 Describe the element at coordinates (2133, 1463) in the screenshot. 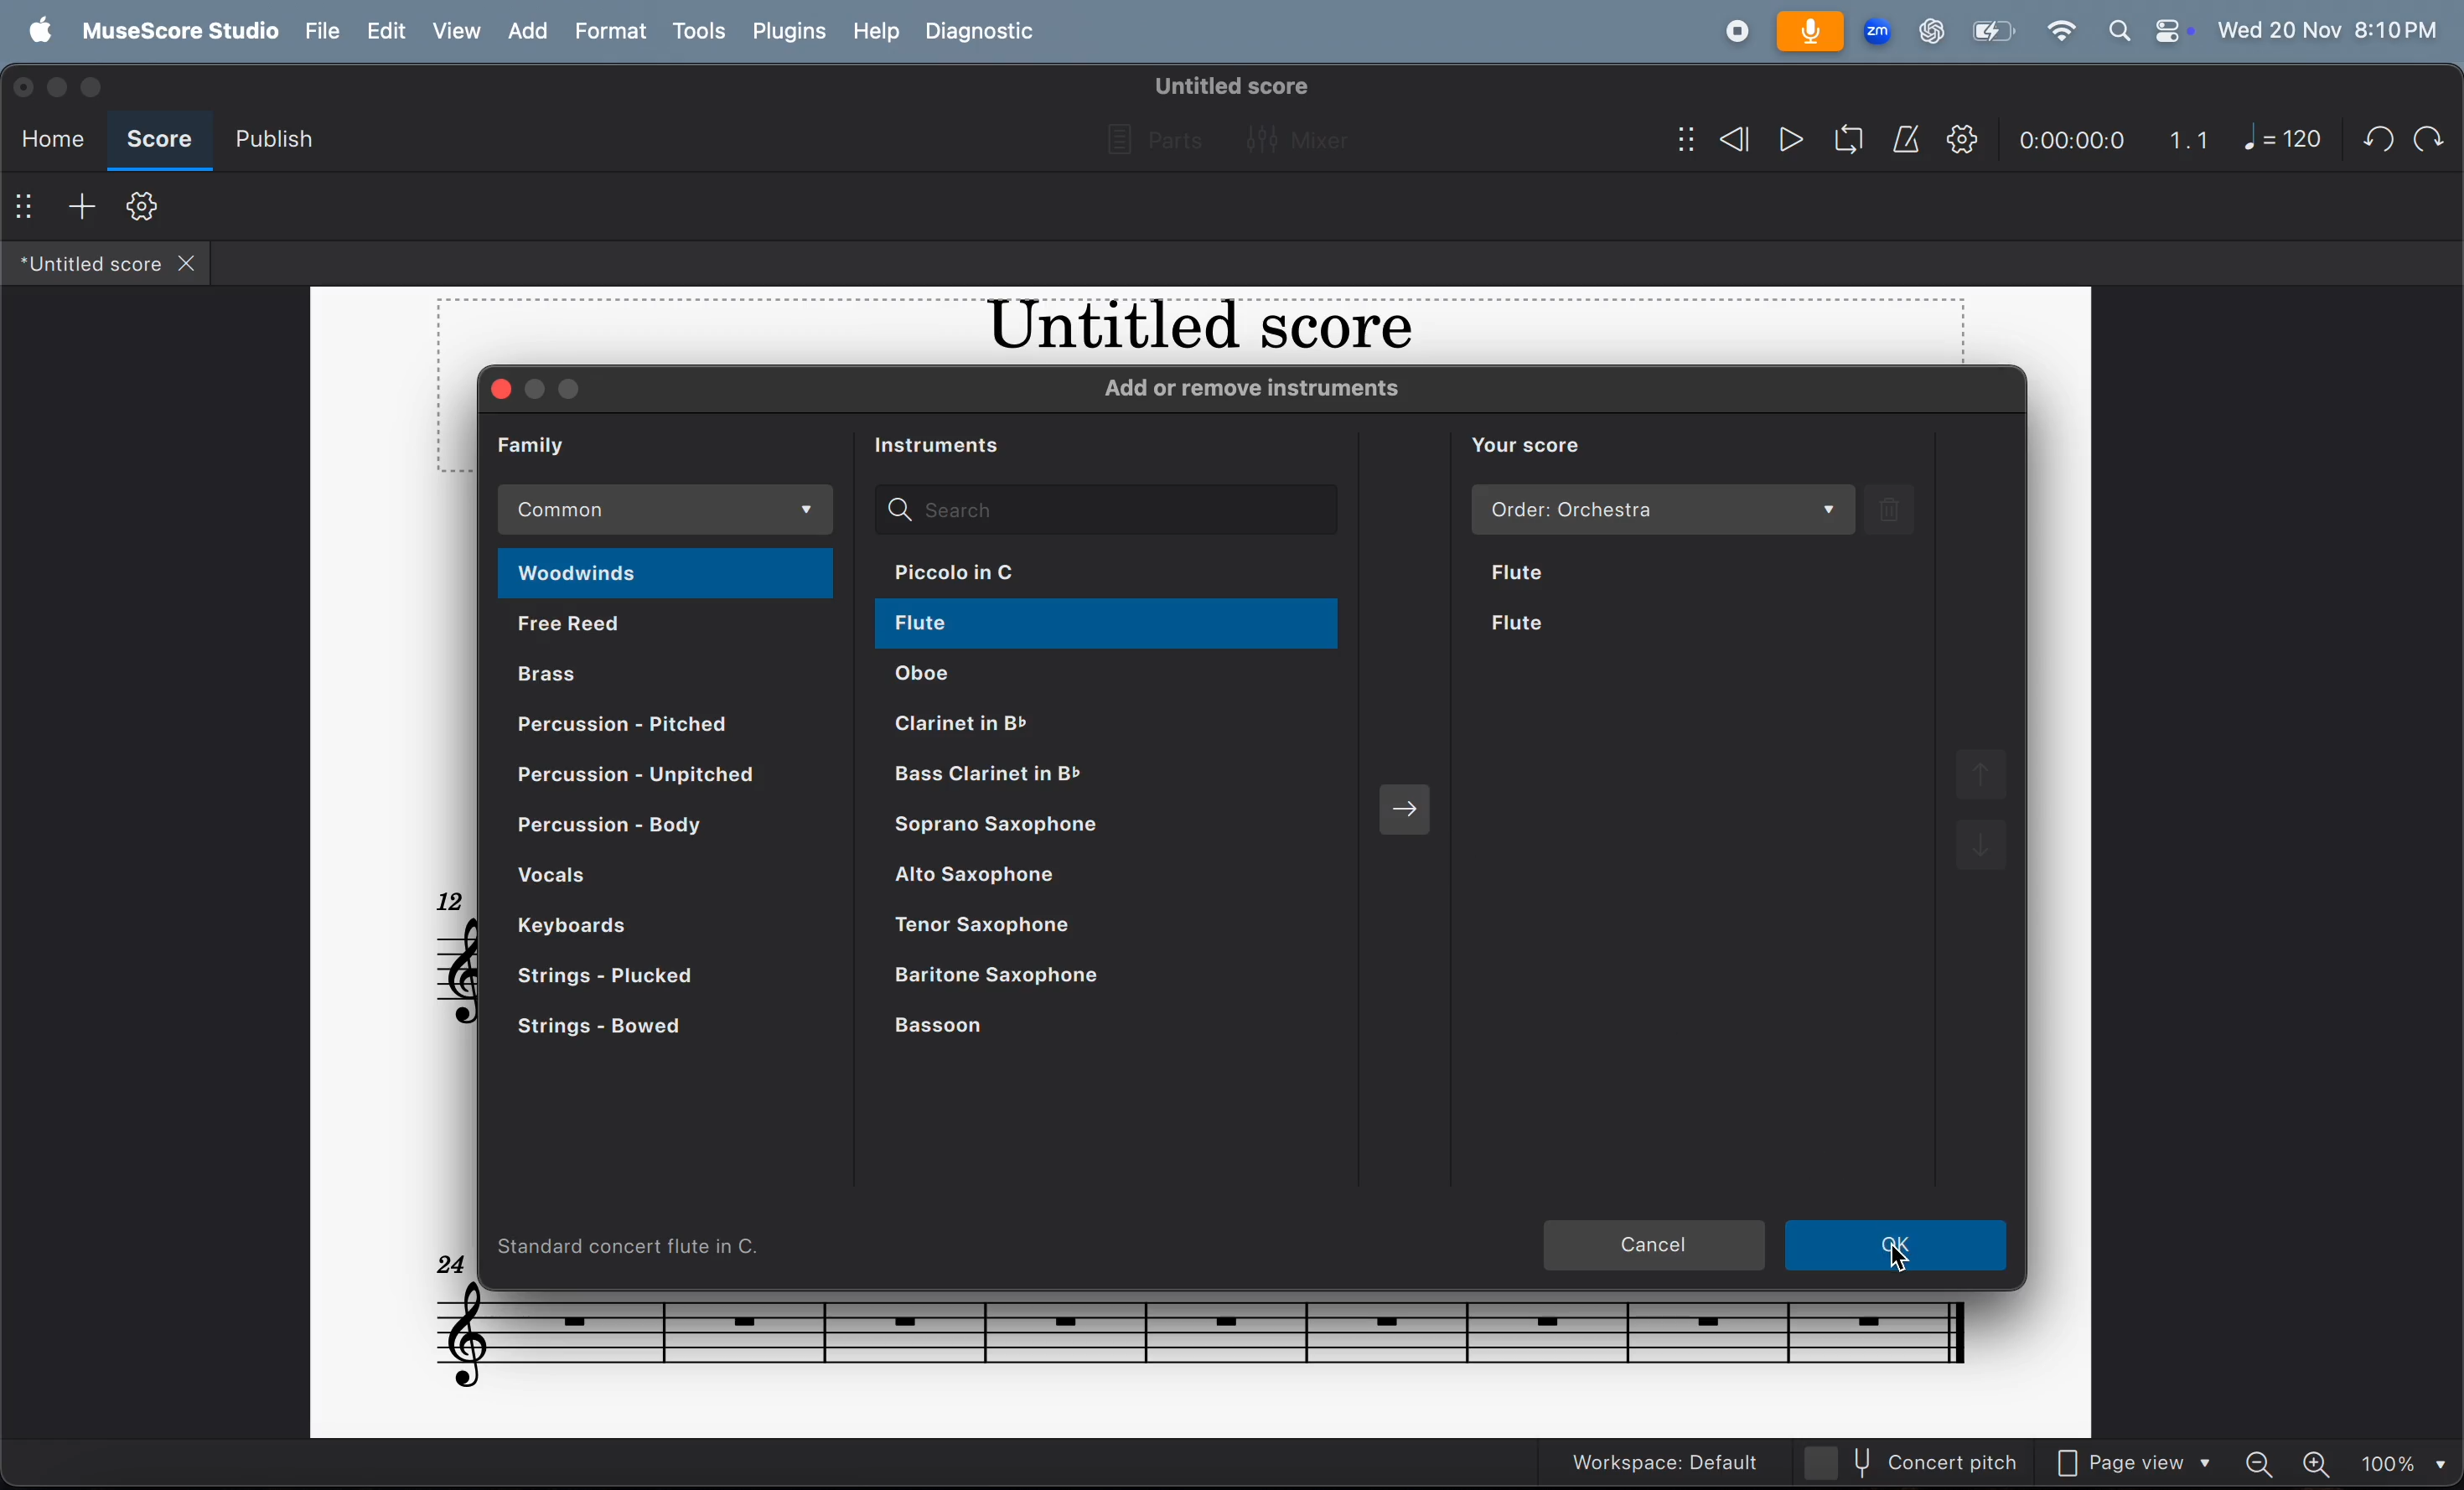

I see `page view` at that location.